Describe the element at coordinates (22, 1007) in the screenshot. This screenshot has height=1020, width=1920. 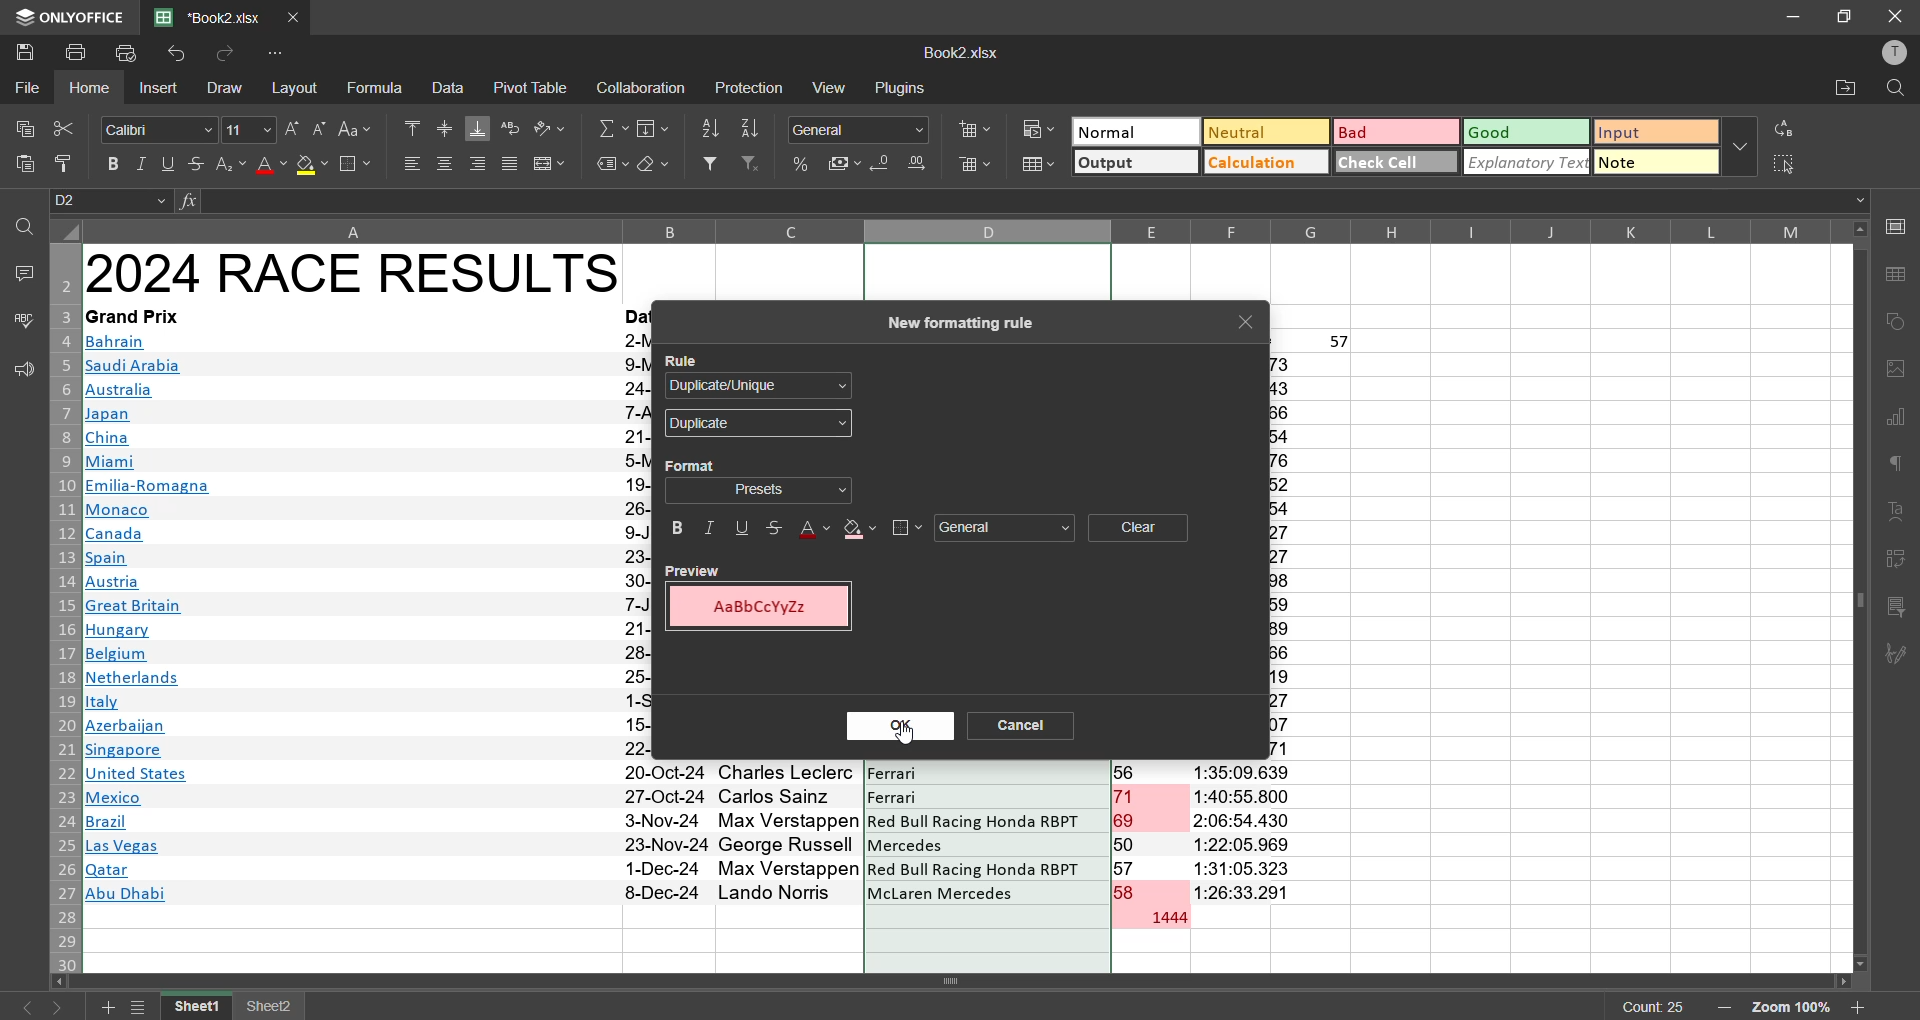
I see `previous` at that location.